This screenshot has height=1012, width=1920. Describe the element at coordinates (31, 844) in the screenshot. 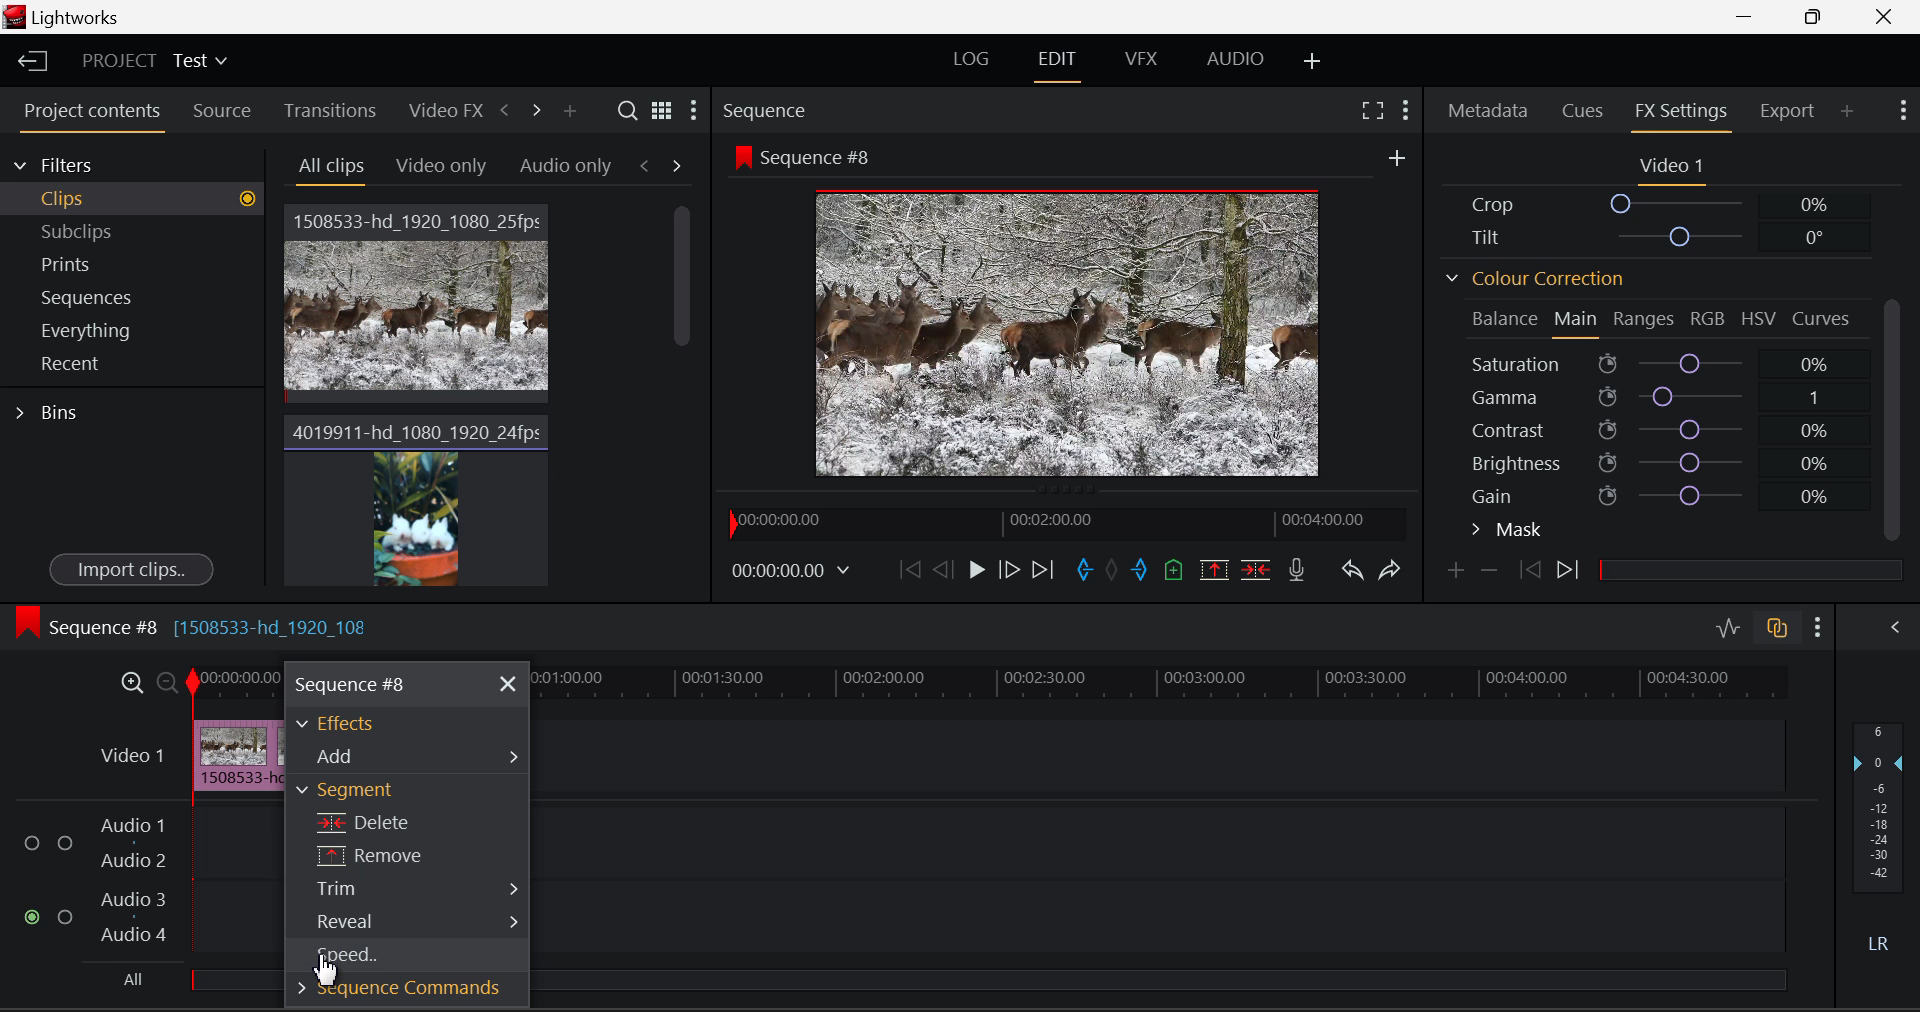

I see `Audio Input Checkbox` at that location.